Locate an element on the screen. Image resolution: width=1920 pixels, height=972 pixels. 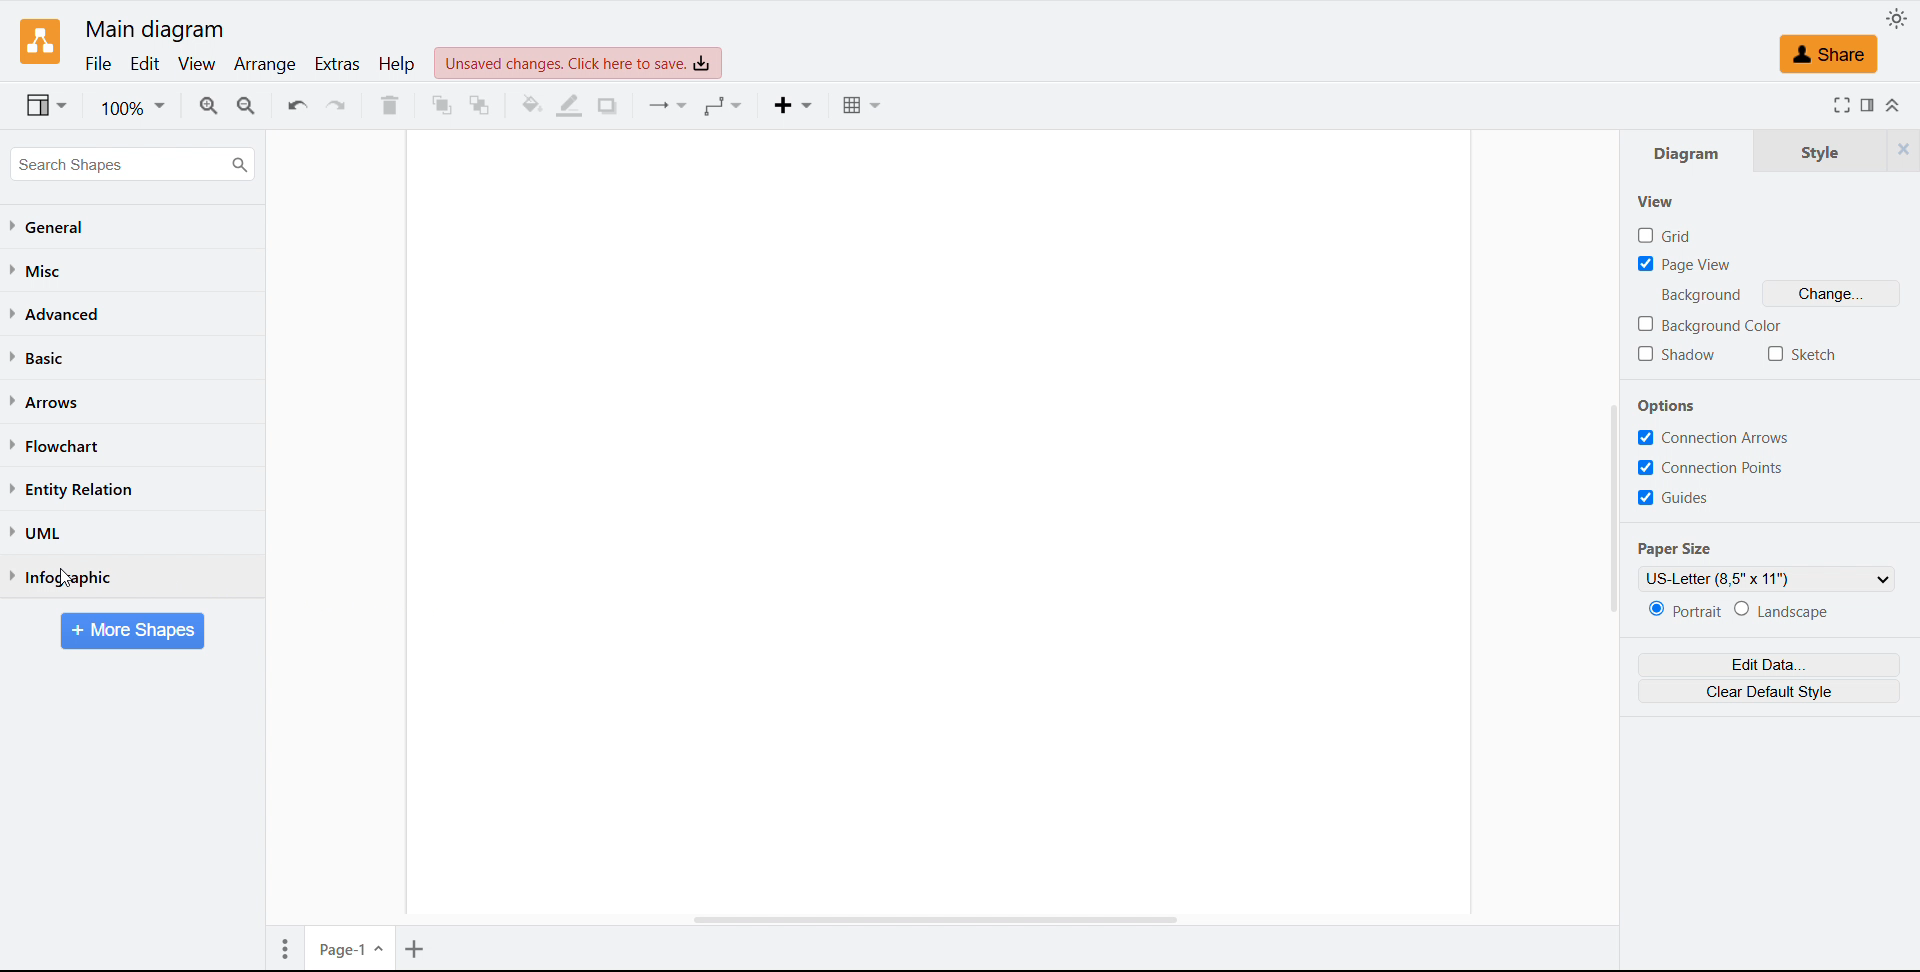
Paper size  is located at coordinates (1673, 548).